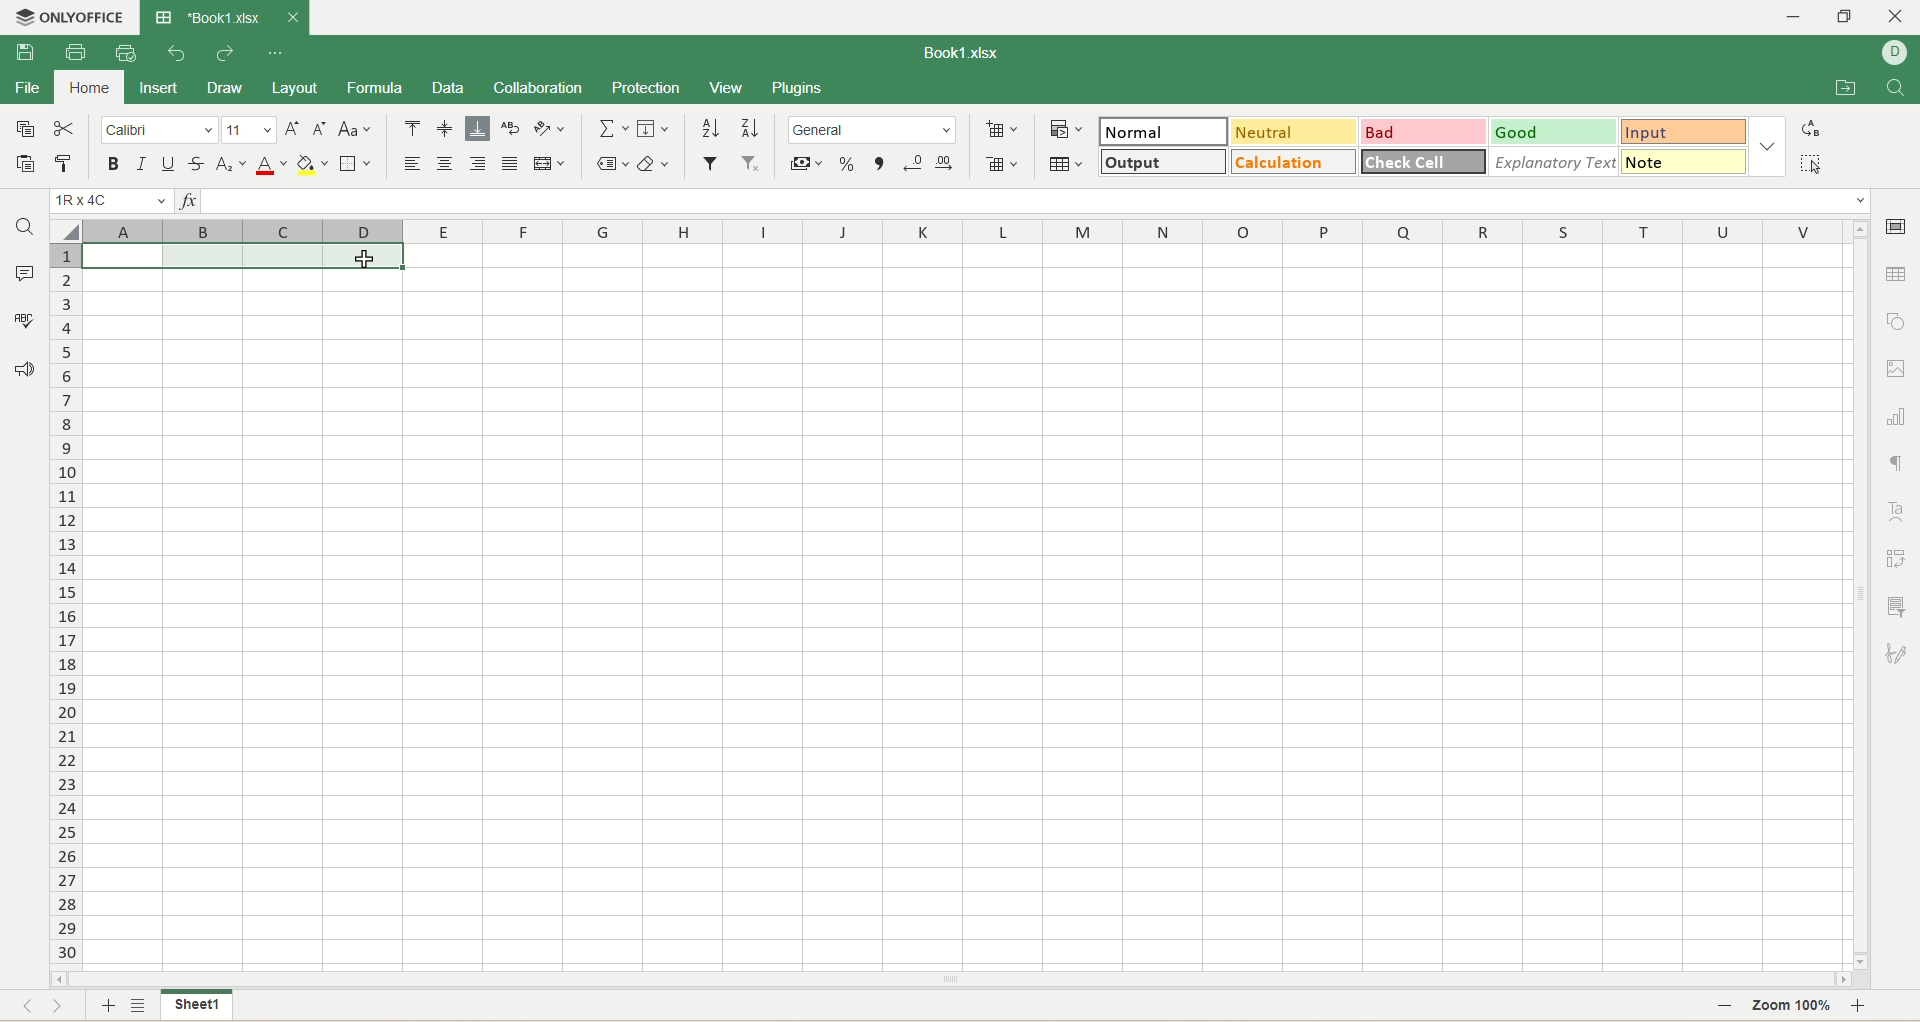 This screenshot has height=1022, width=1920. I want to click on increase decimal, so click(944, 162).